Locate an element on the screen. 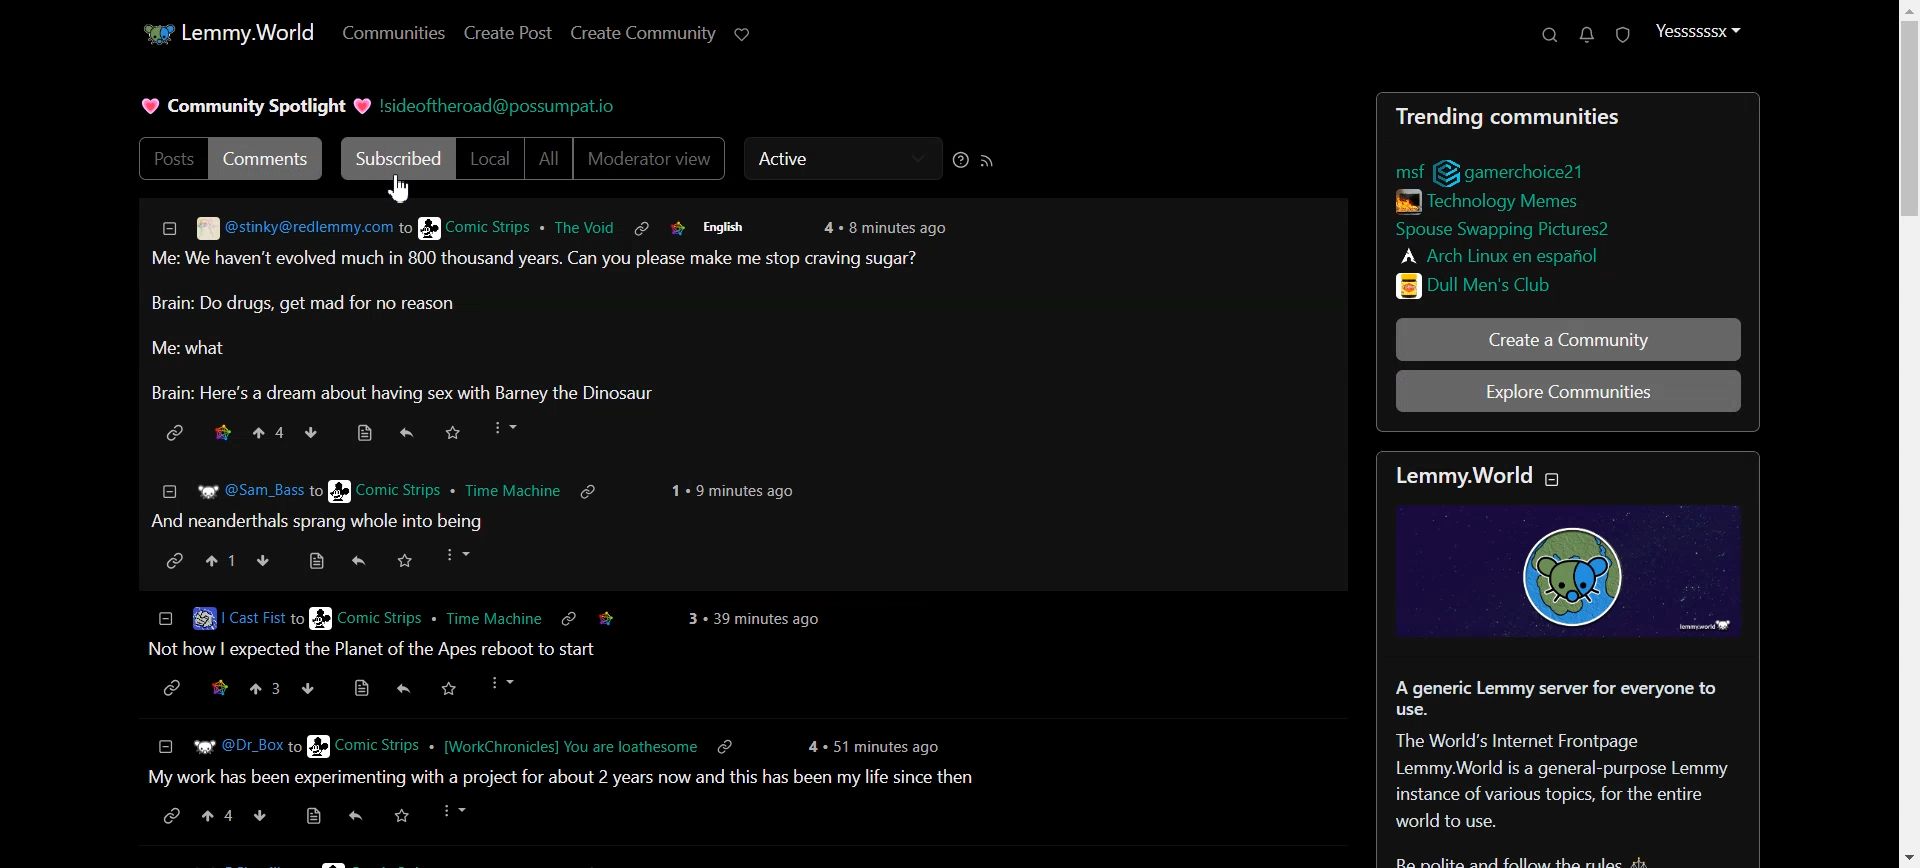  bookmark is located at coordinates (309, 821).